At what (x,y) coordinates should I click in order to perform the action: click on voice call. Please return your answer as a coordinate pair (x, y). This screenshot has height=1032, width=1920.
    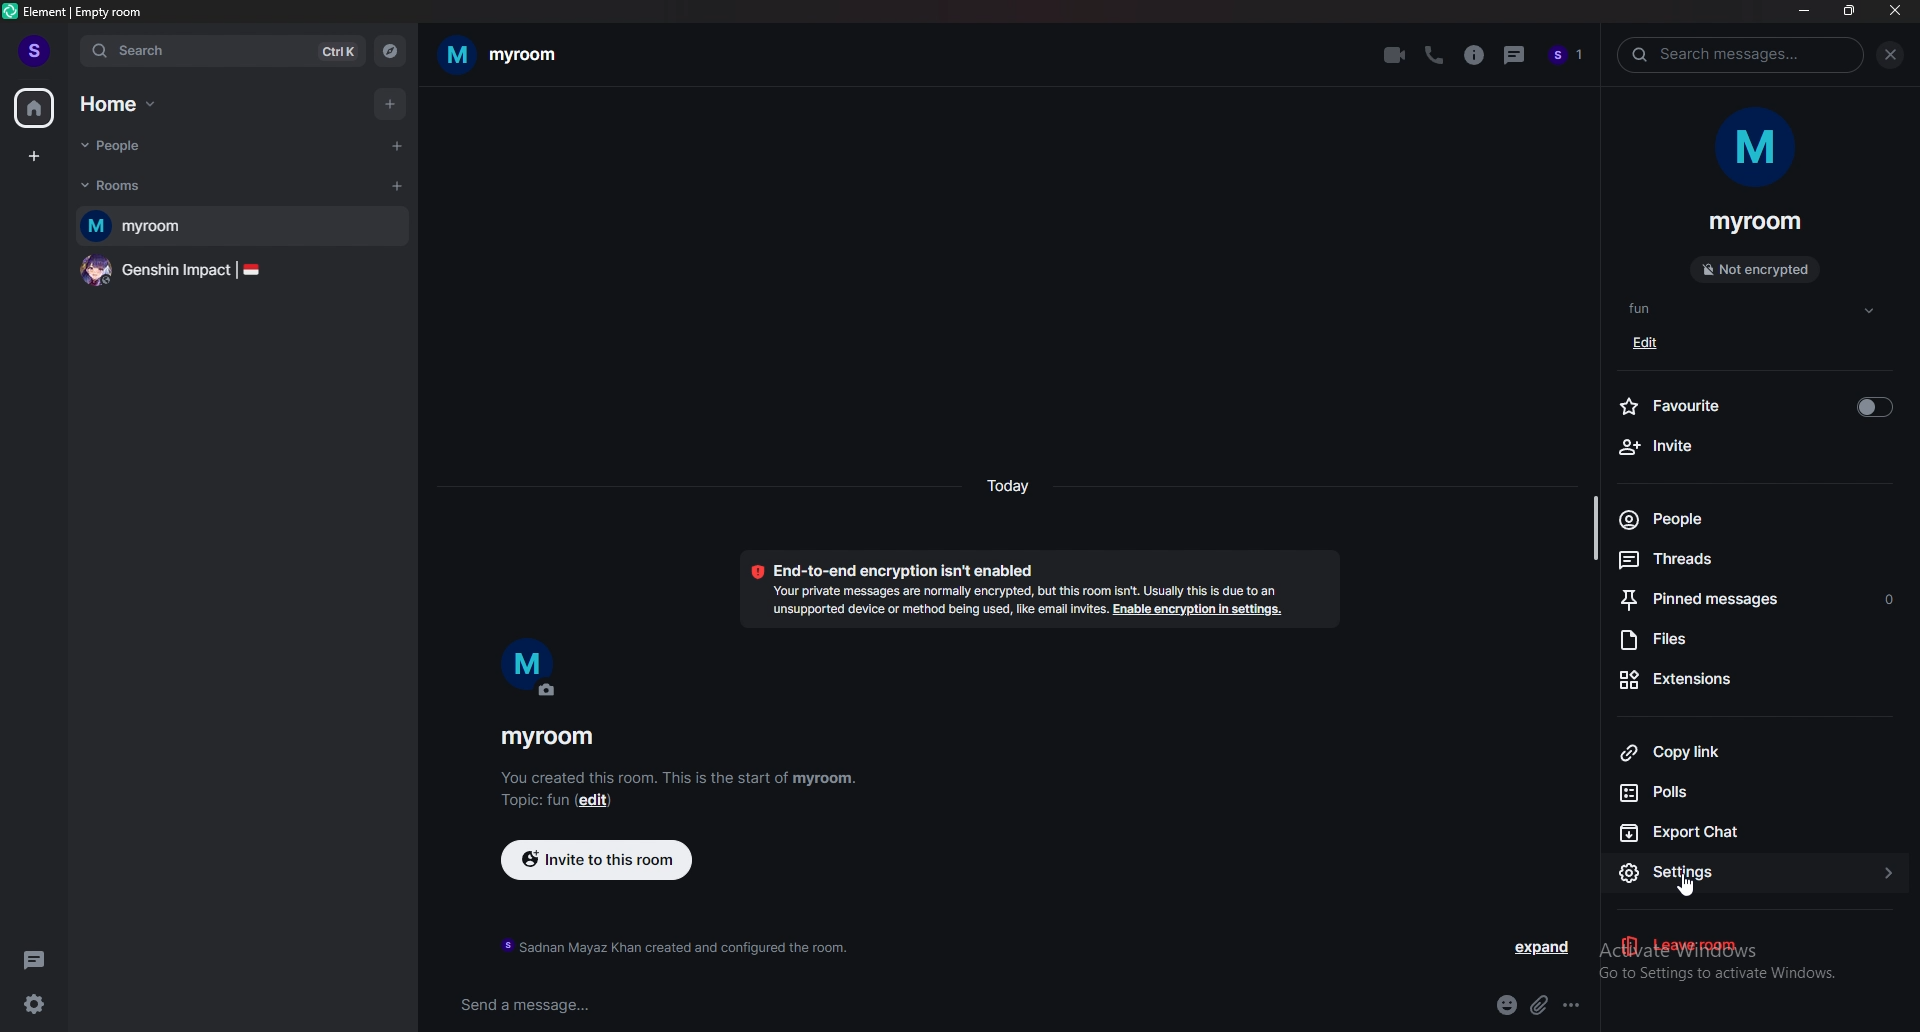
    Looking at the image, I should click on (1434, 56).